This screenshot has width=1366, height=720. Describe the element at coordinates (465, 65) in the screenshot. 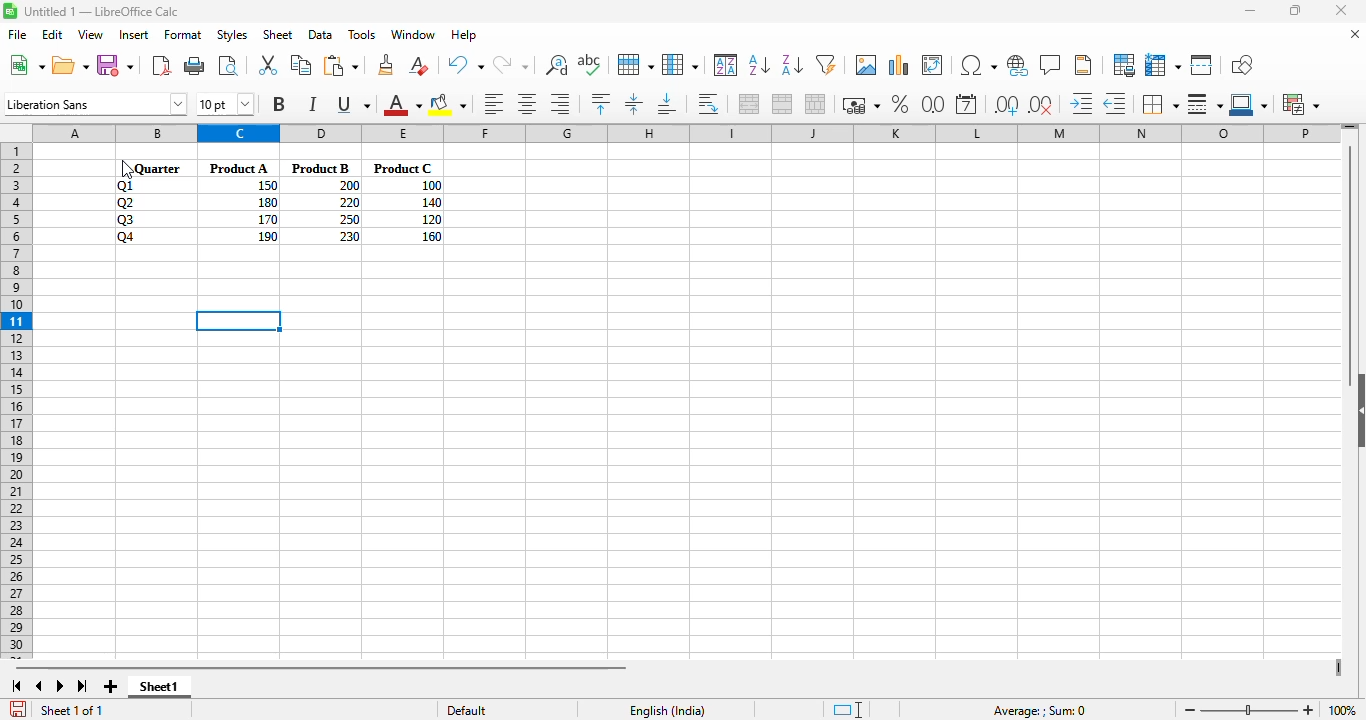

I see `undo` at that location.